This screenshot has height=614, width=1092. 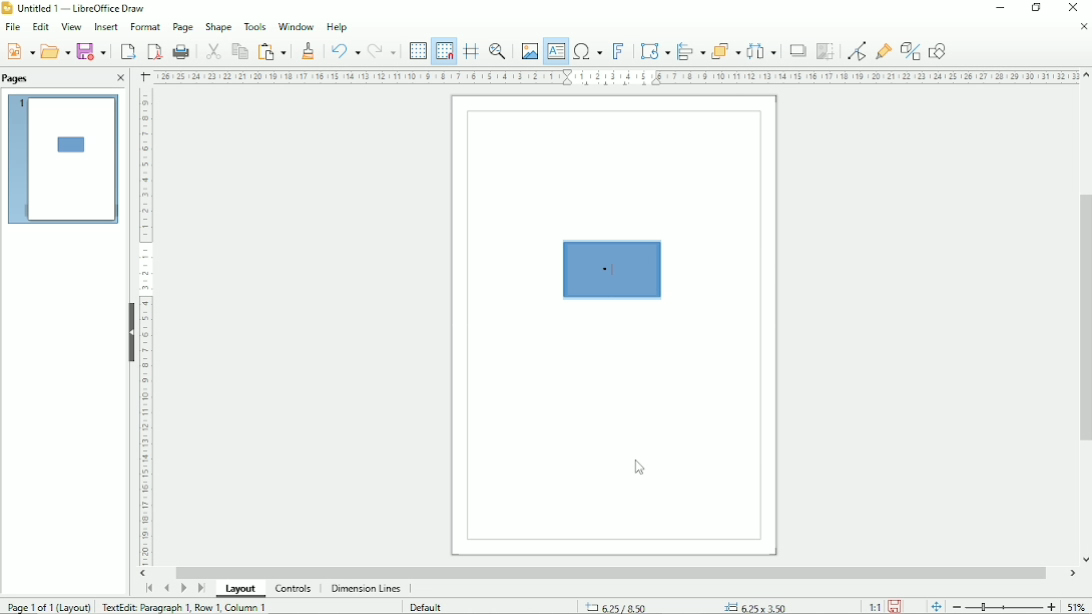 What do you see at coordinates (1083, 317) in the screenshot?
I see `Vertical scrollbar` at bounding box center [1083, 317].